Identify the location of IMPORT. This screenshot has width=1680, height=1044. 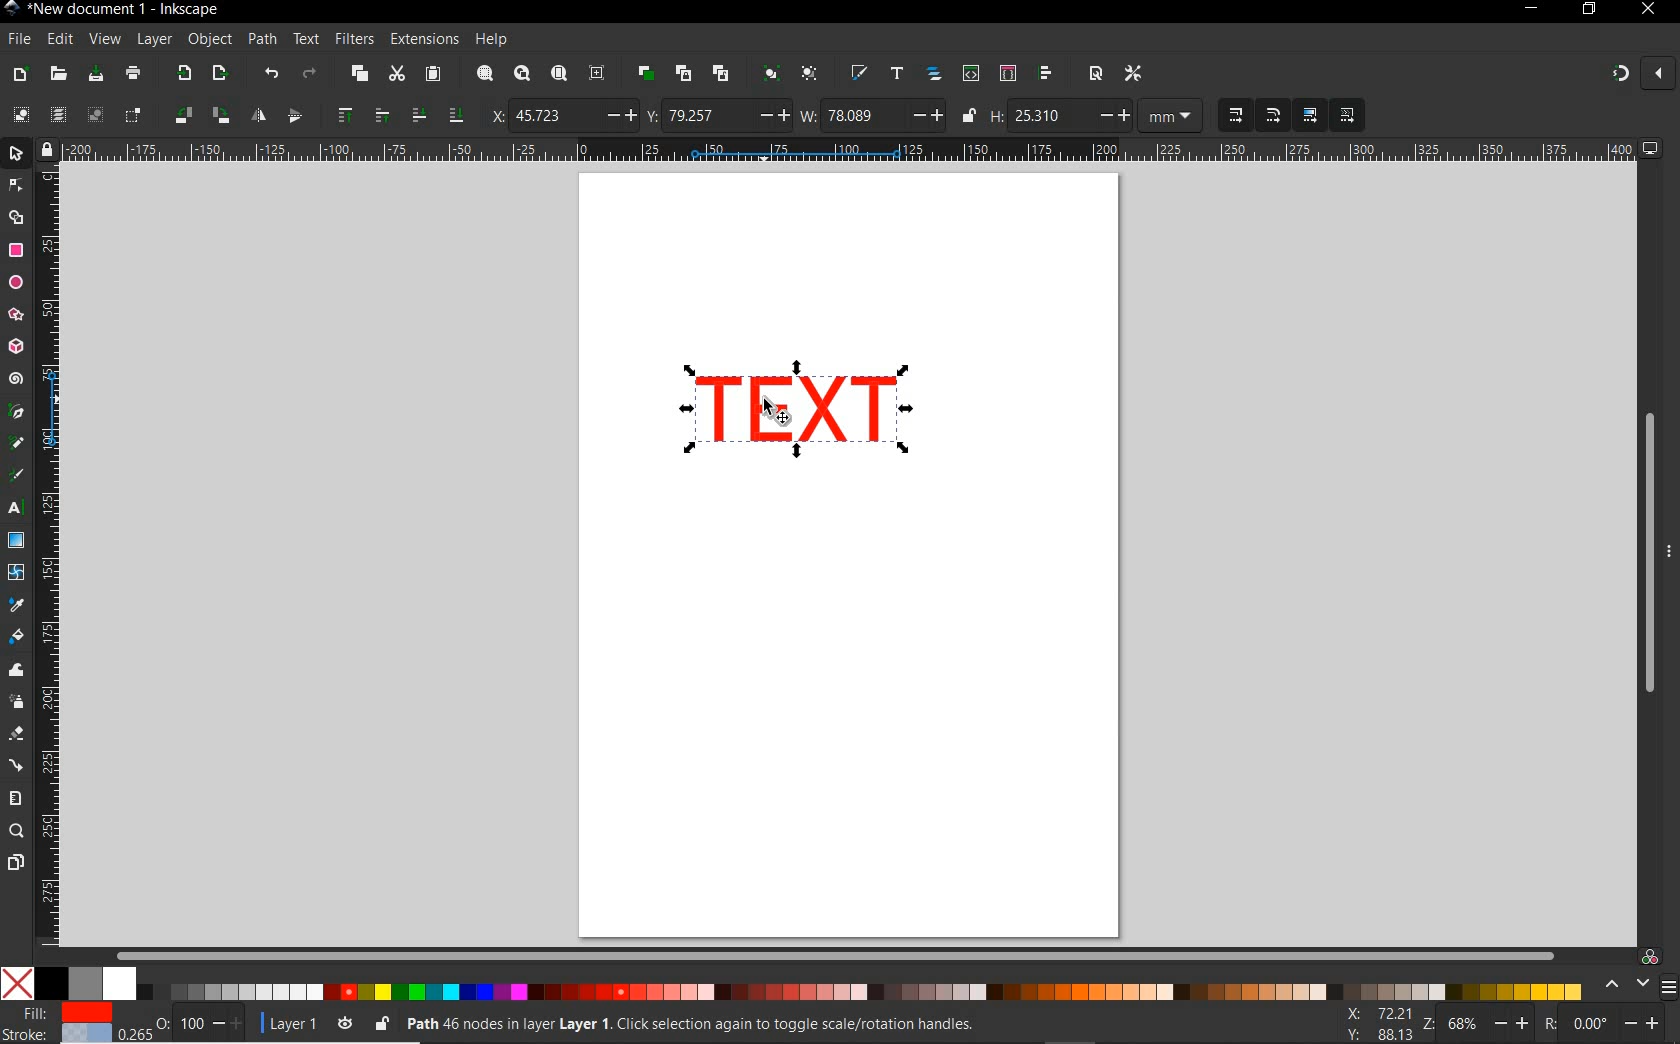
(181, 74).